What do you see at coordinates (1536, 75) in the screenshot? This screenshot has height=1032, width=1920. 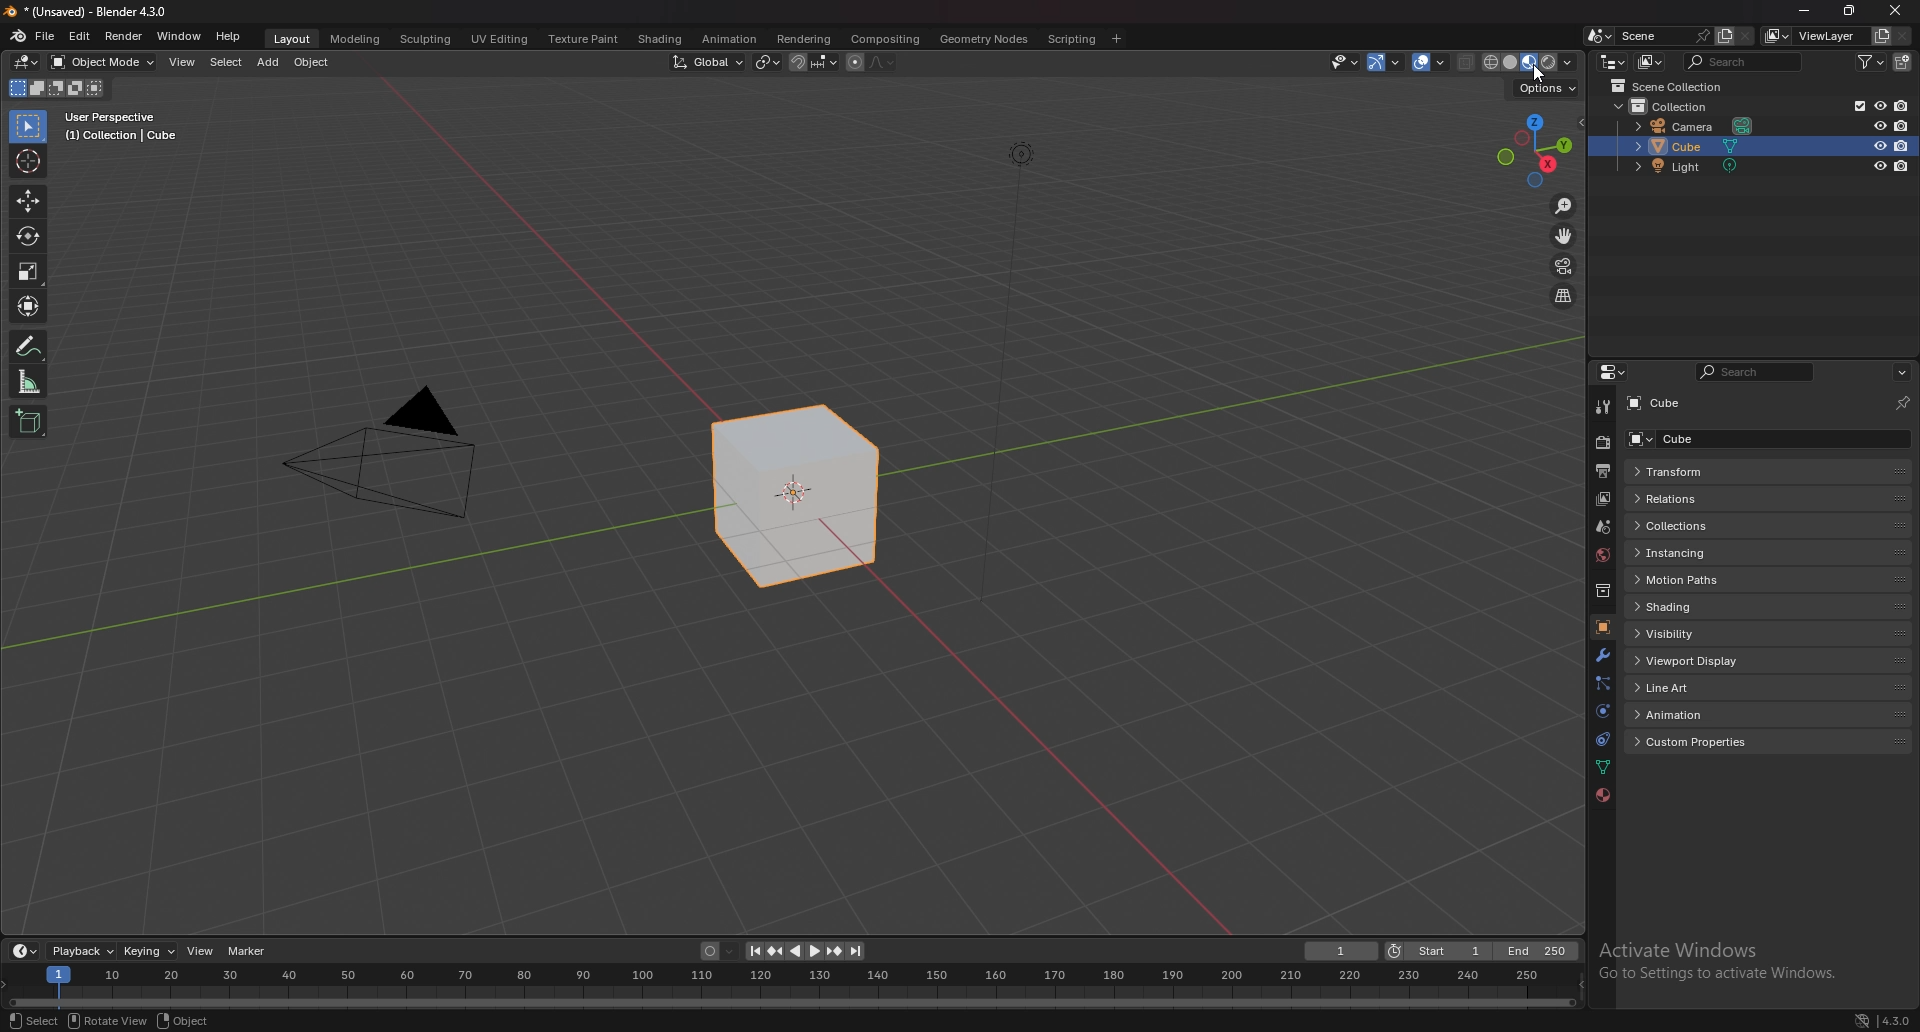 I see `cursor` at bounding box center [1536, 75].